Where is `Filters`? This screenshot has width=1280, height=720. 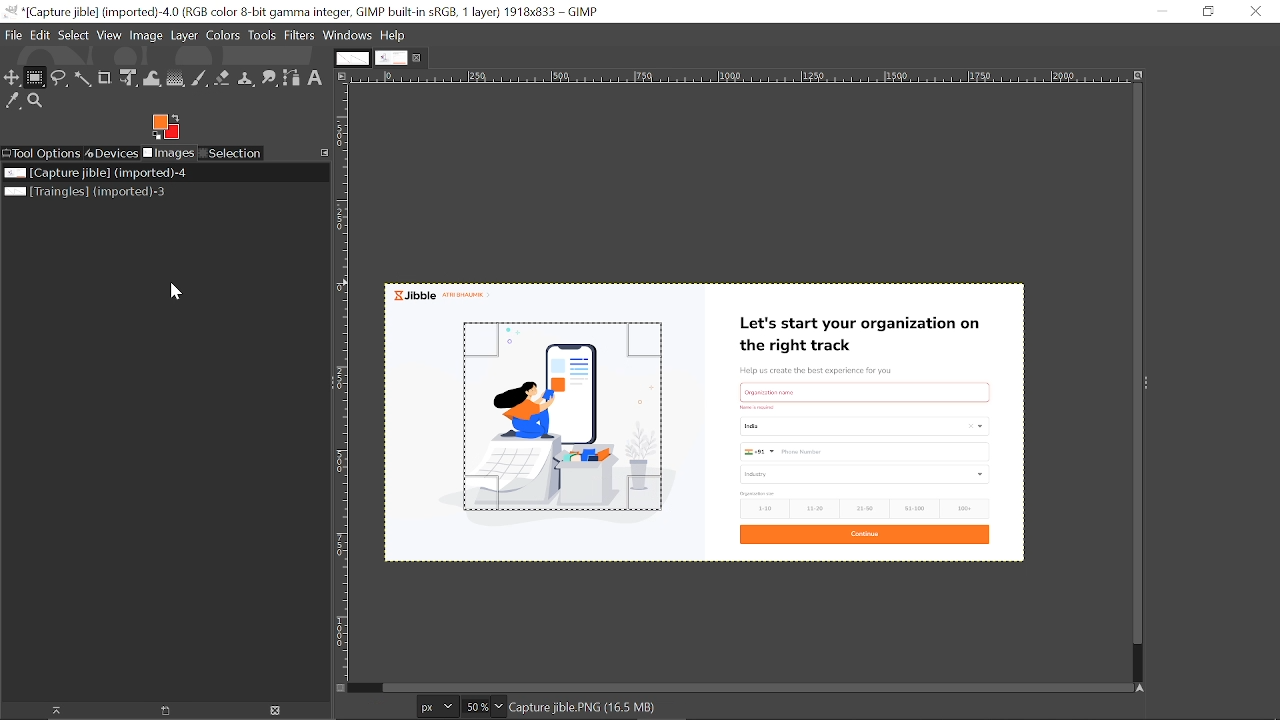 Filters is located at coordinates (299, 36).